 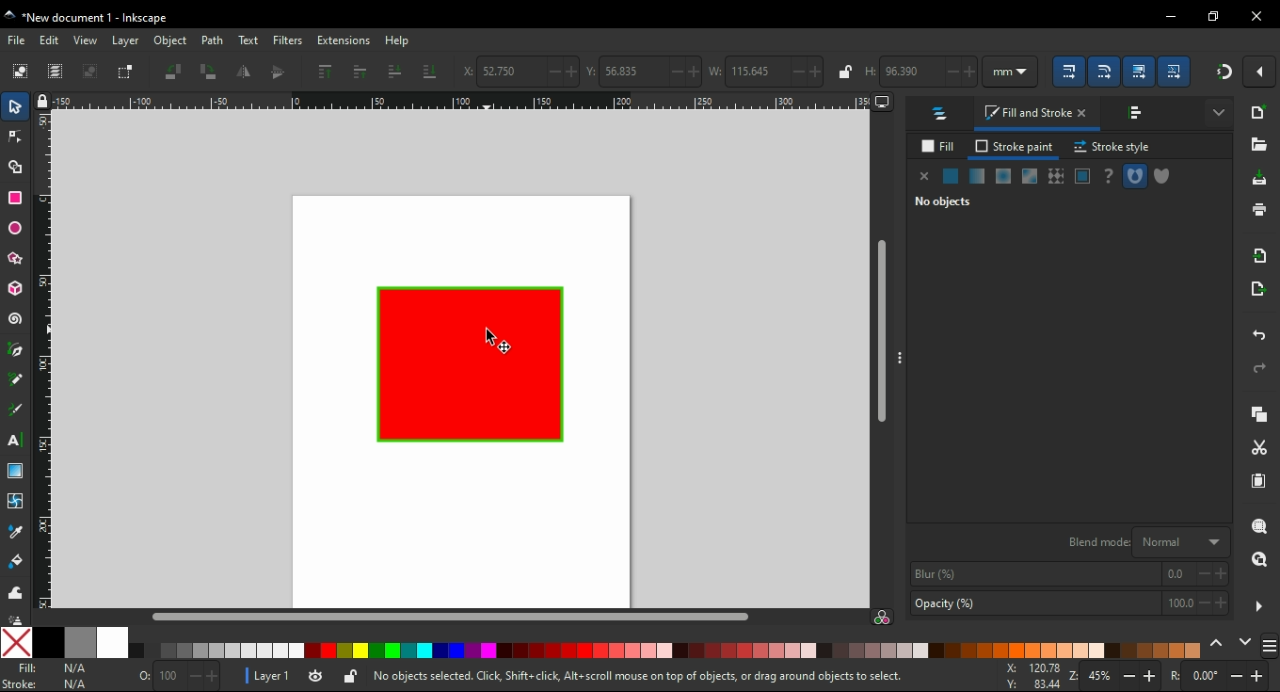 What do you see at coordinates (15, 197) in the screenshot?
I see `rectangle tool` at bounding box center [15, 197].